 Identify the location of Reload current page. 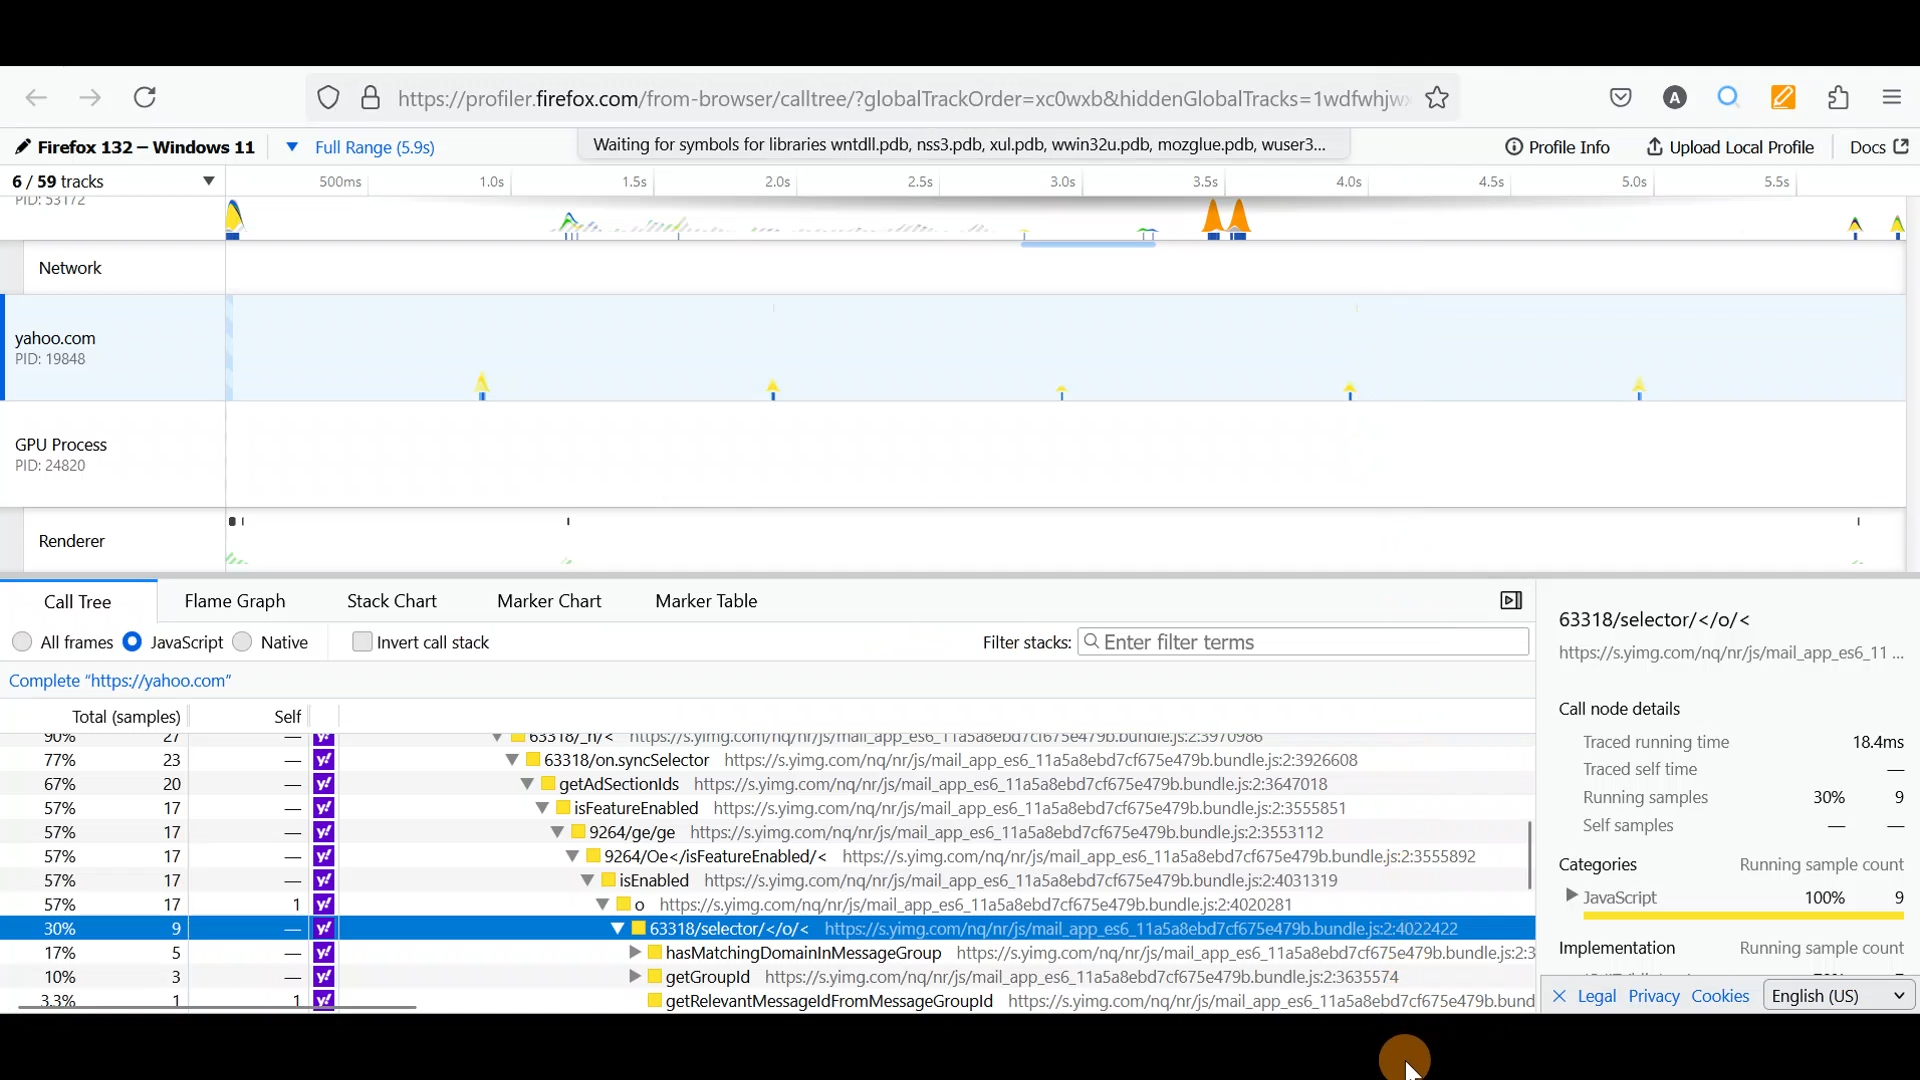
(159, 100).